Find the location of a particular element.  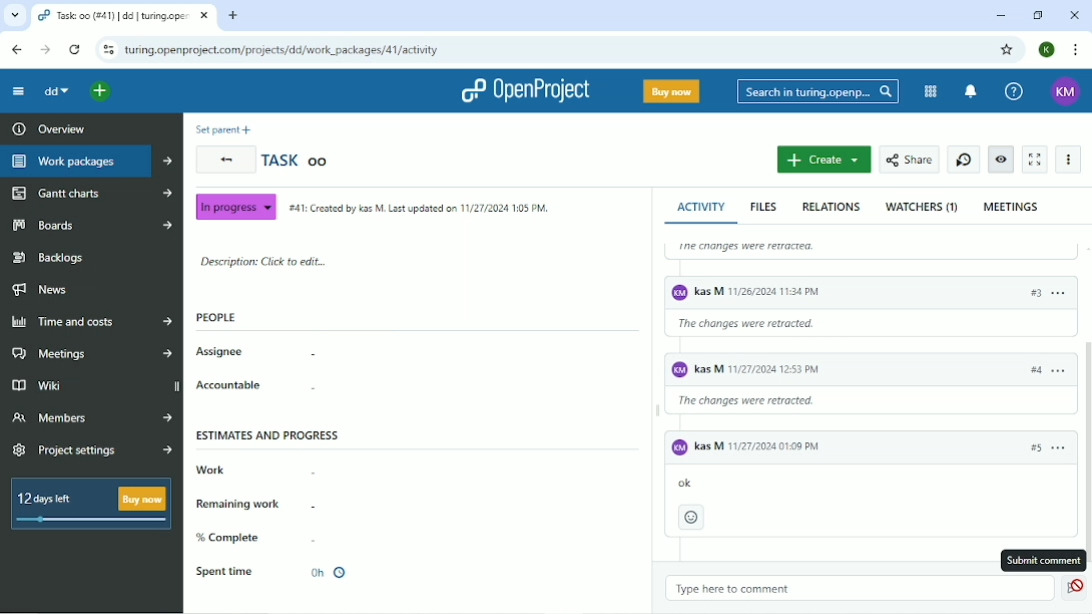

Remaining work is located at coordinates (257, 503).